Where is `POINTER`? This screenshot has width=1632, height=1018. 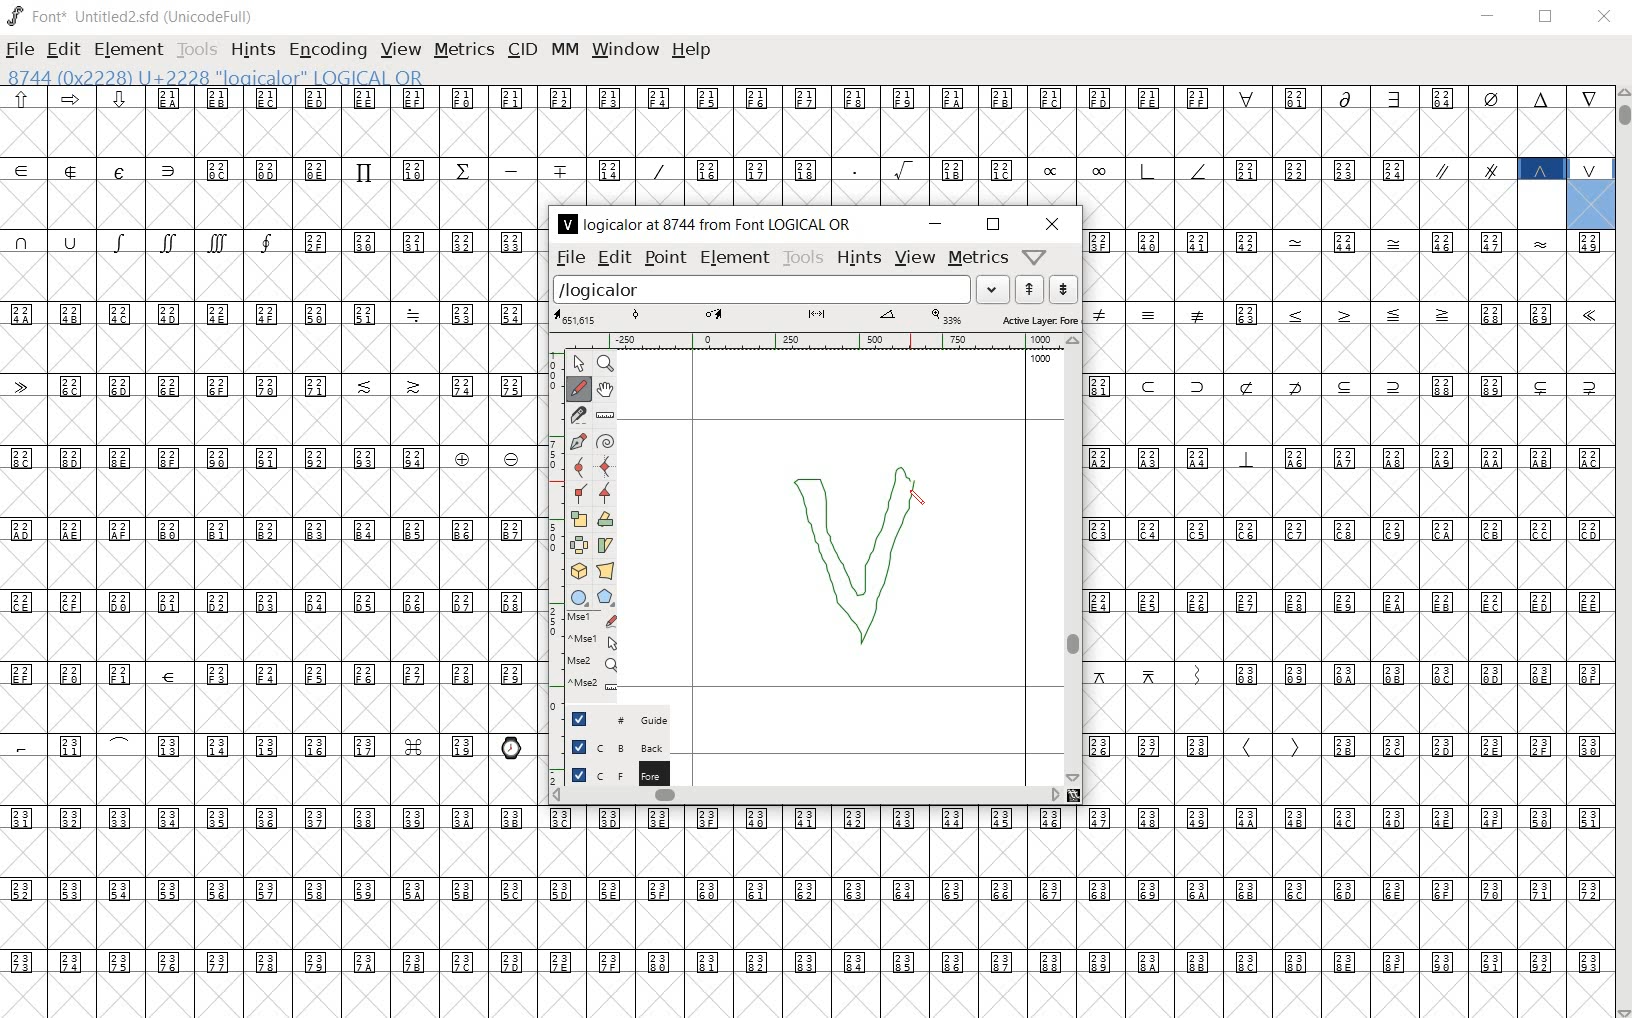
POINTER is located at coordinates (578, 363).